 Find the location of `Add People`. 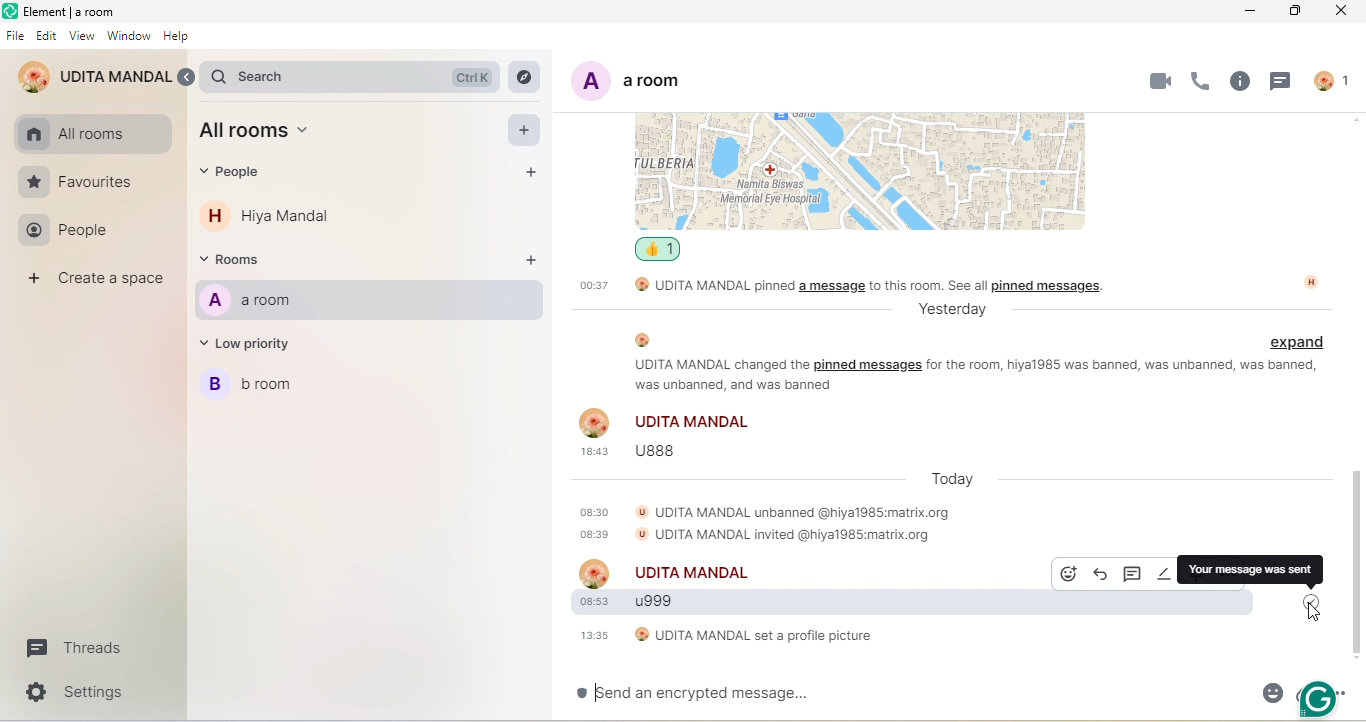

Add People is located at coordinates (534, 173).